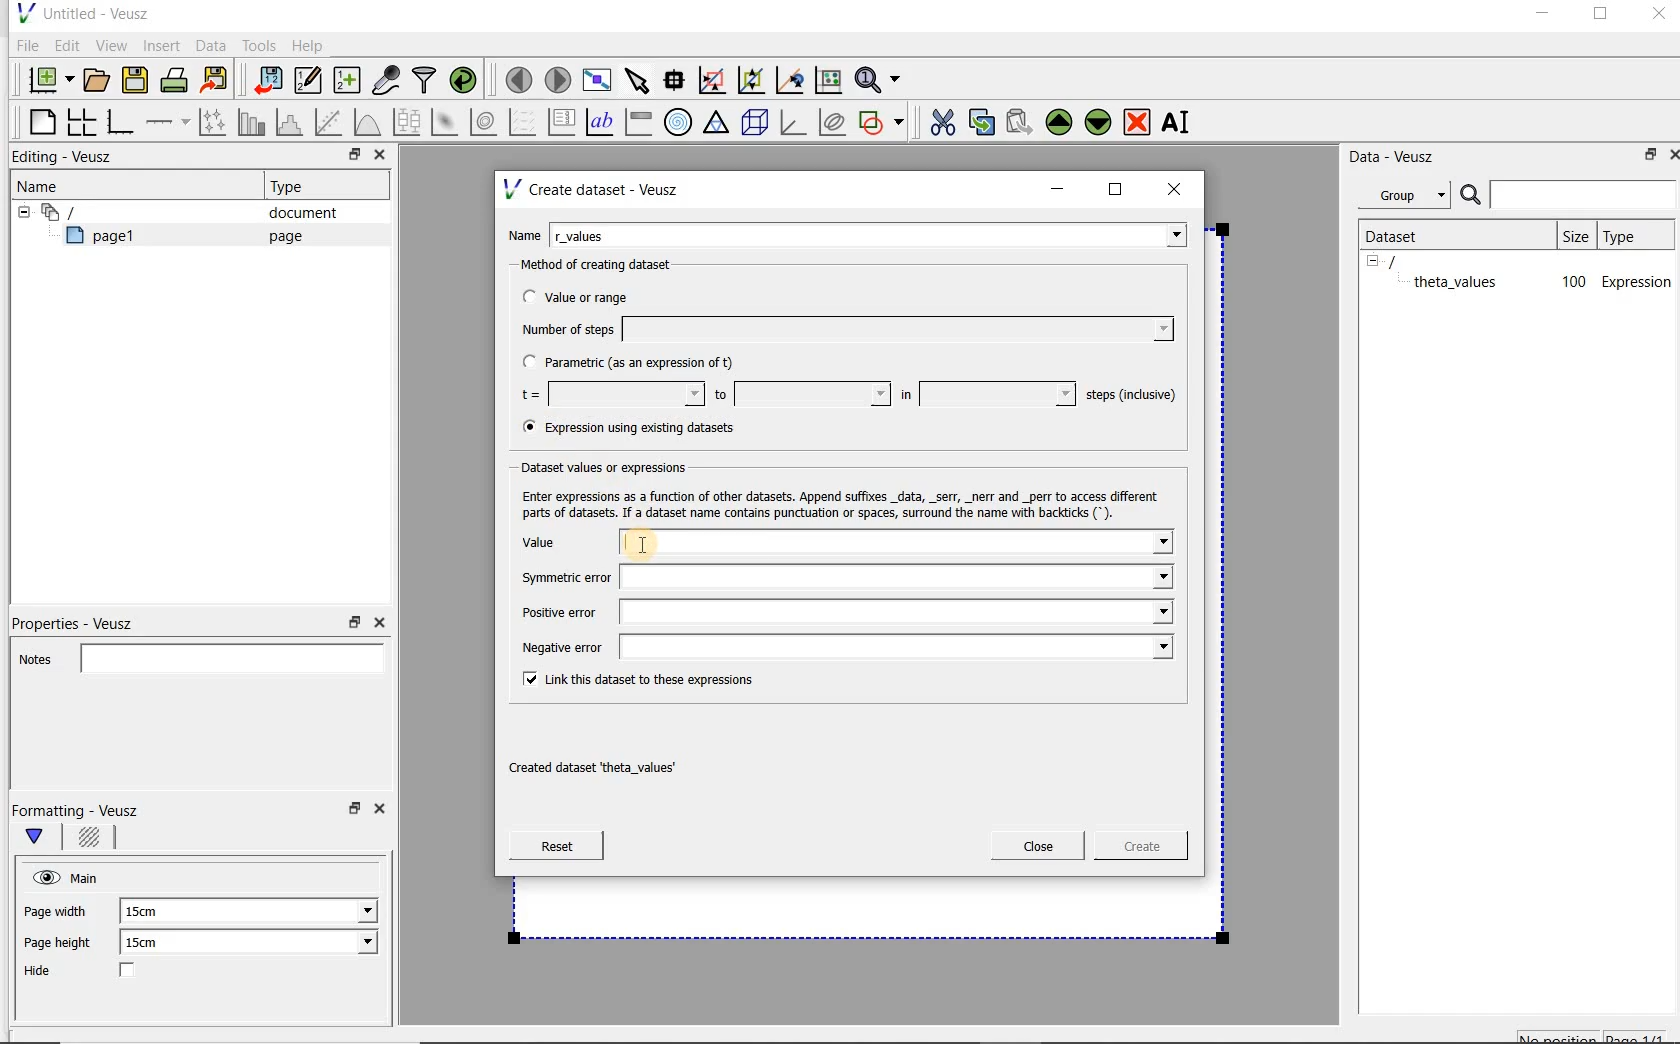  I want to click on File, so click(24, 46).